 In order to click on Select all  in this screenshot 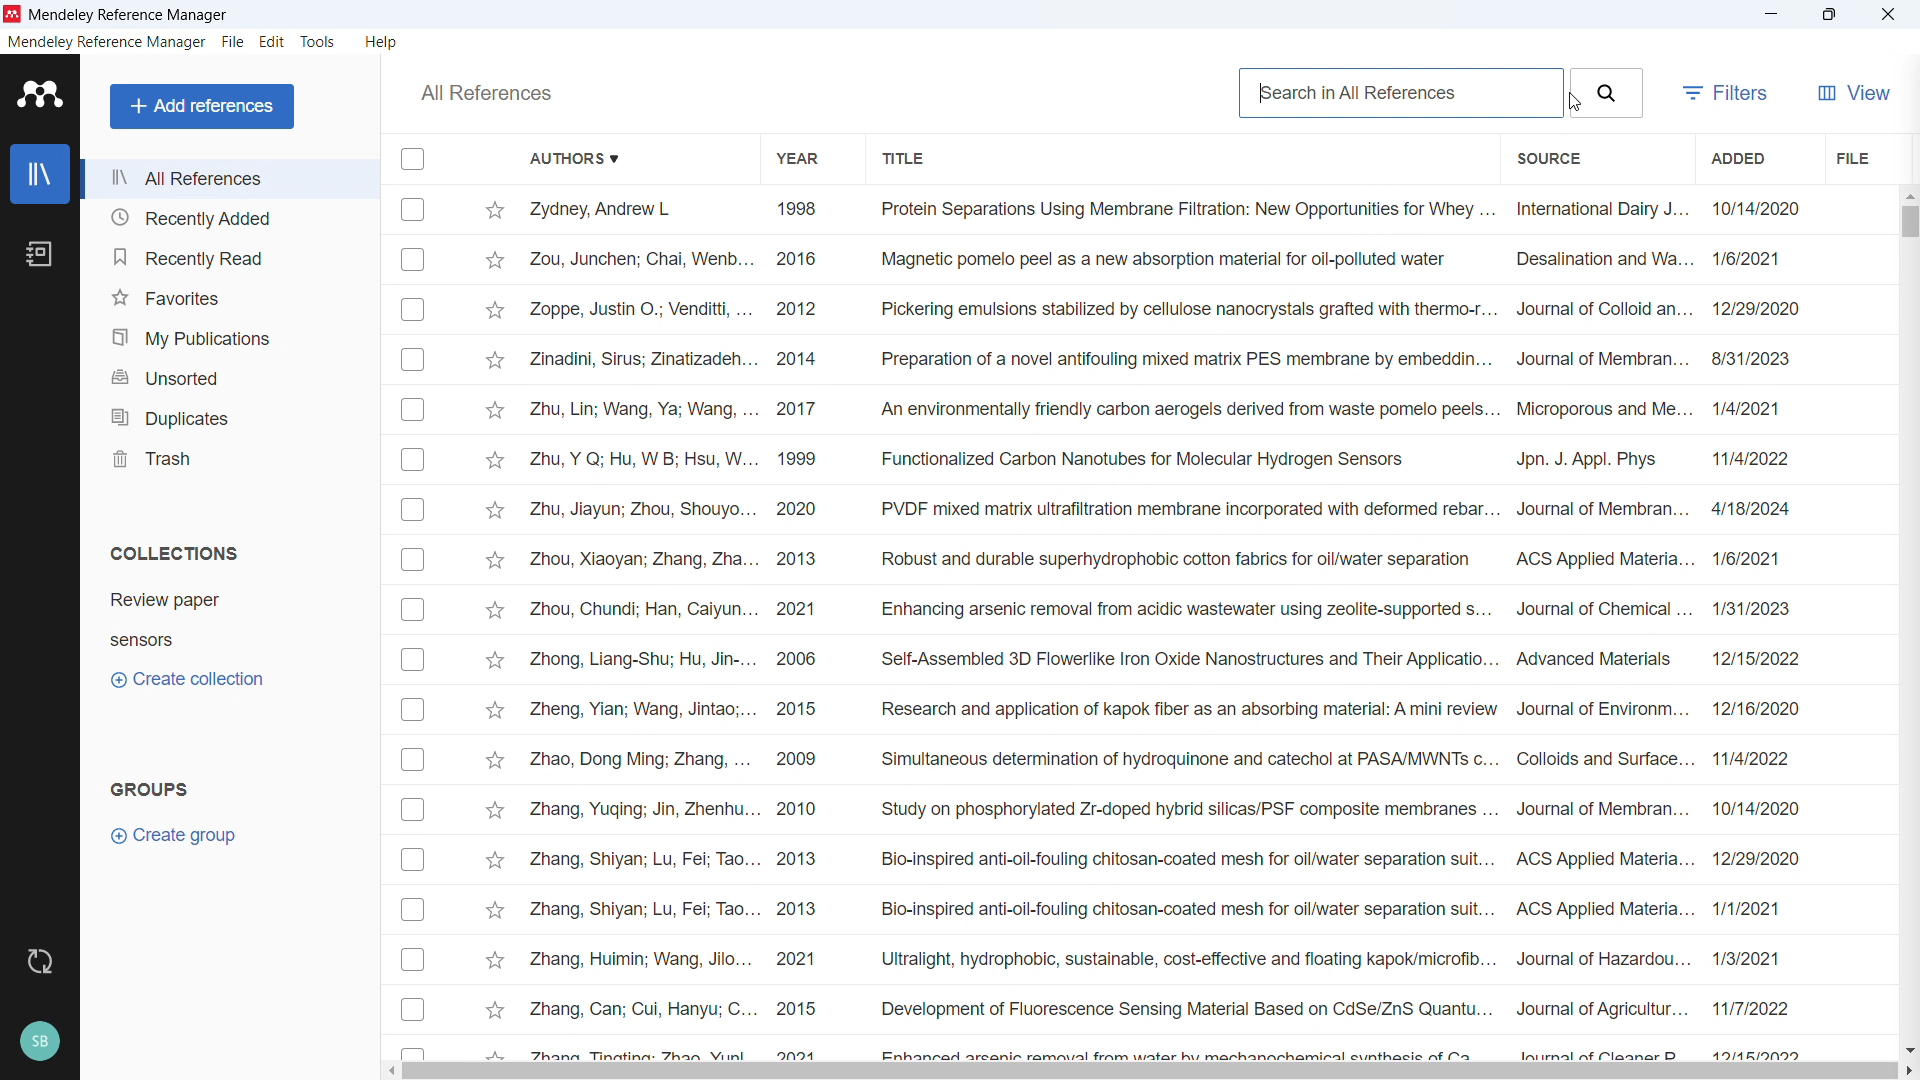, I will do `click(414, 158)`.